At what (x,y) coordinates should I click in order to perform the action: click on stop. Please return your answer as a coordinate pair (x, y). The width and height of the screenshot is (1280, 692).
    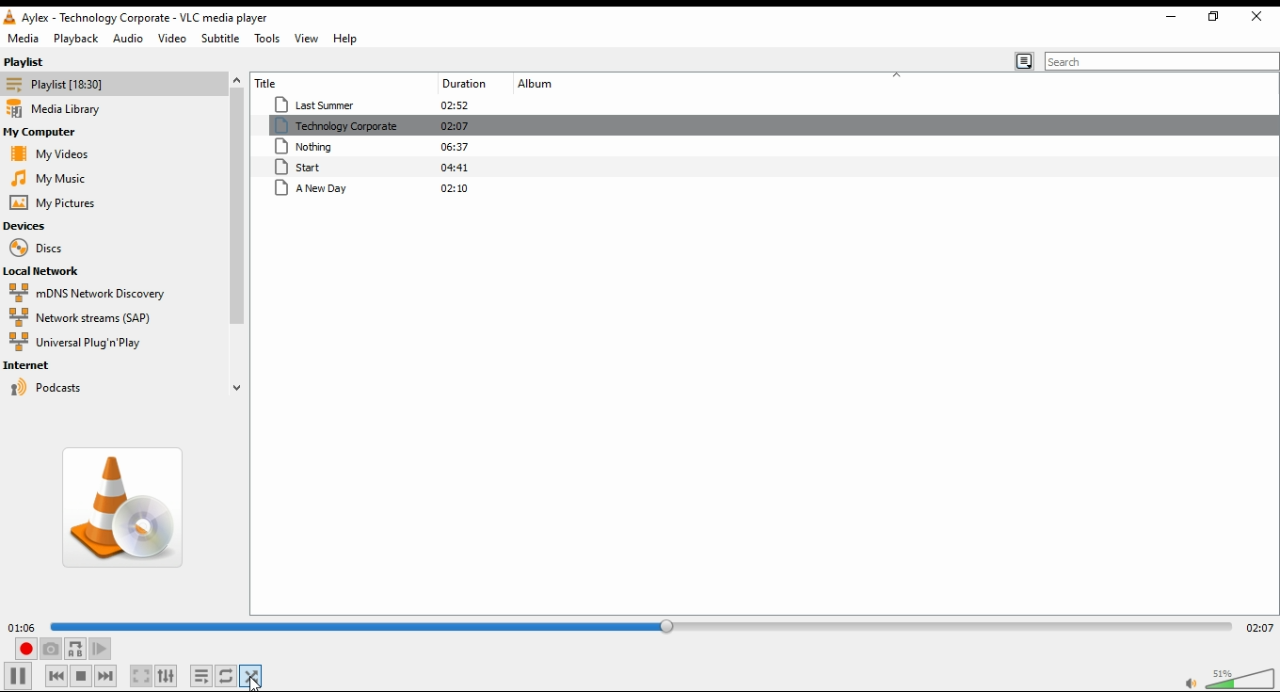
    Looking at the image, I should click on (81, 676).